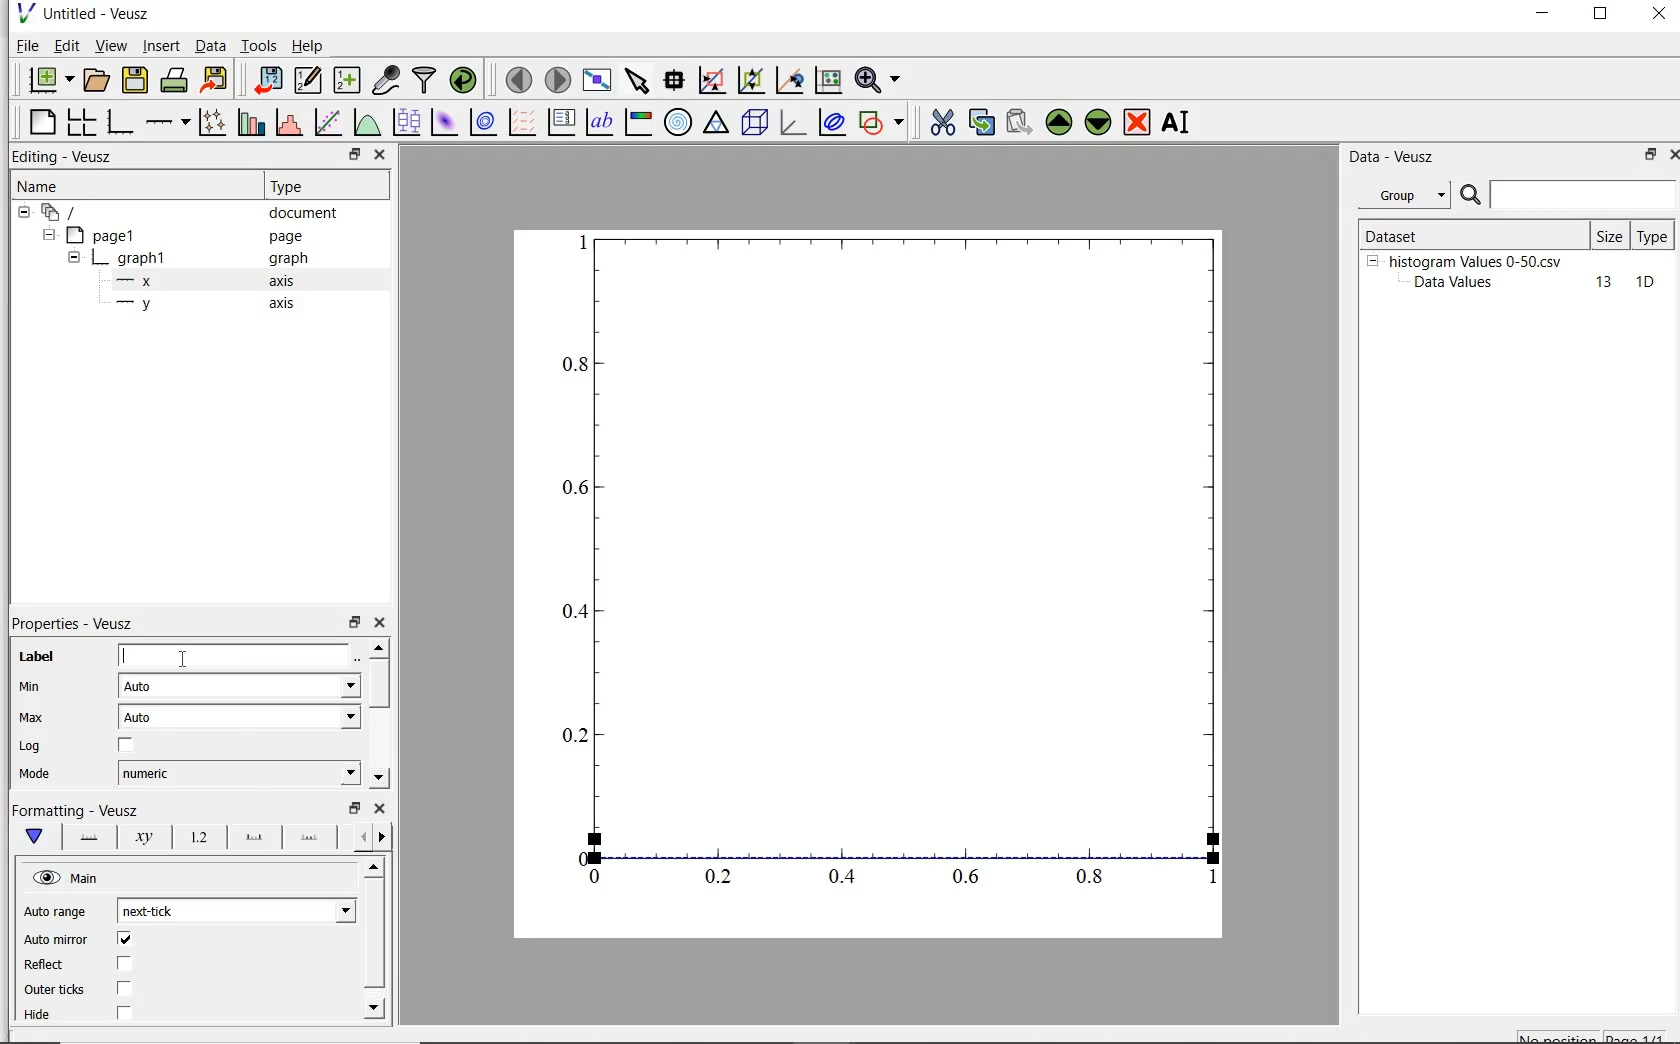  Describe the element at coordinates (124, 964) in the screenshot. I see `checkbox` at that location.